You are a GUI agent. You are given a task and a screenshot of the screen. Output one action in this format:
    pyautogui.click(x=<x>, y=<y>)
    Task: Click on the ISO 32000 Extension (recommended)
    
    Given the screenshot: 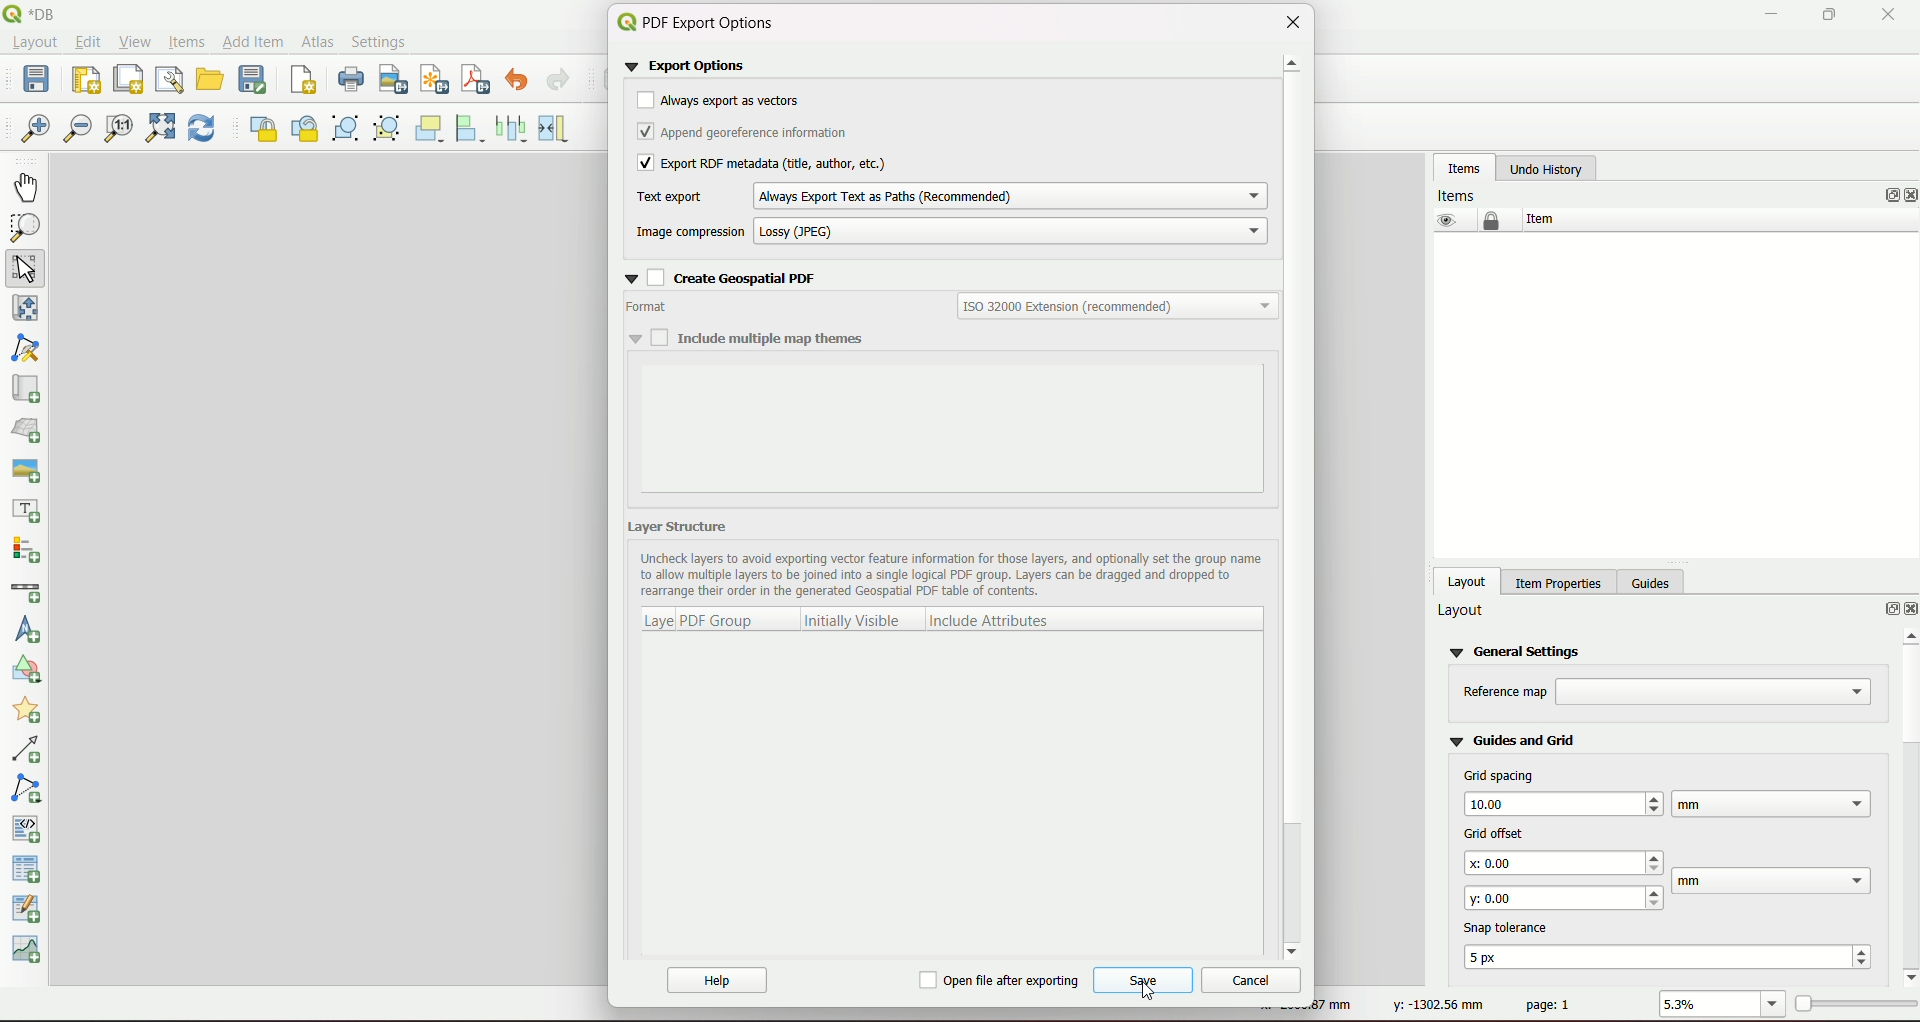 What is the action you would take?
    pyautogui.click(x=1118, y=306)
    